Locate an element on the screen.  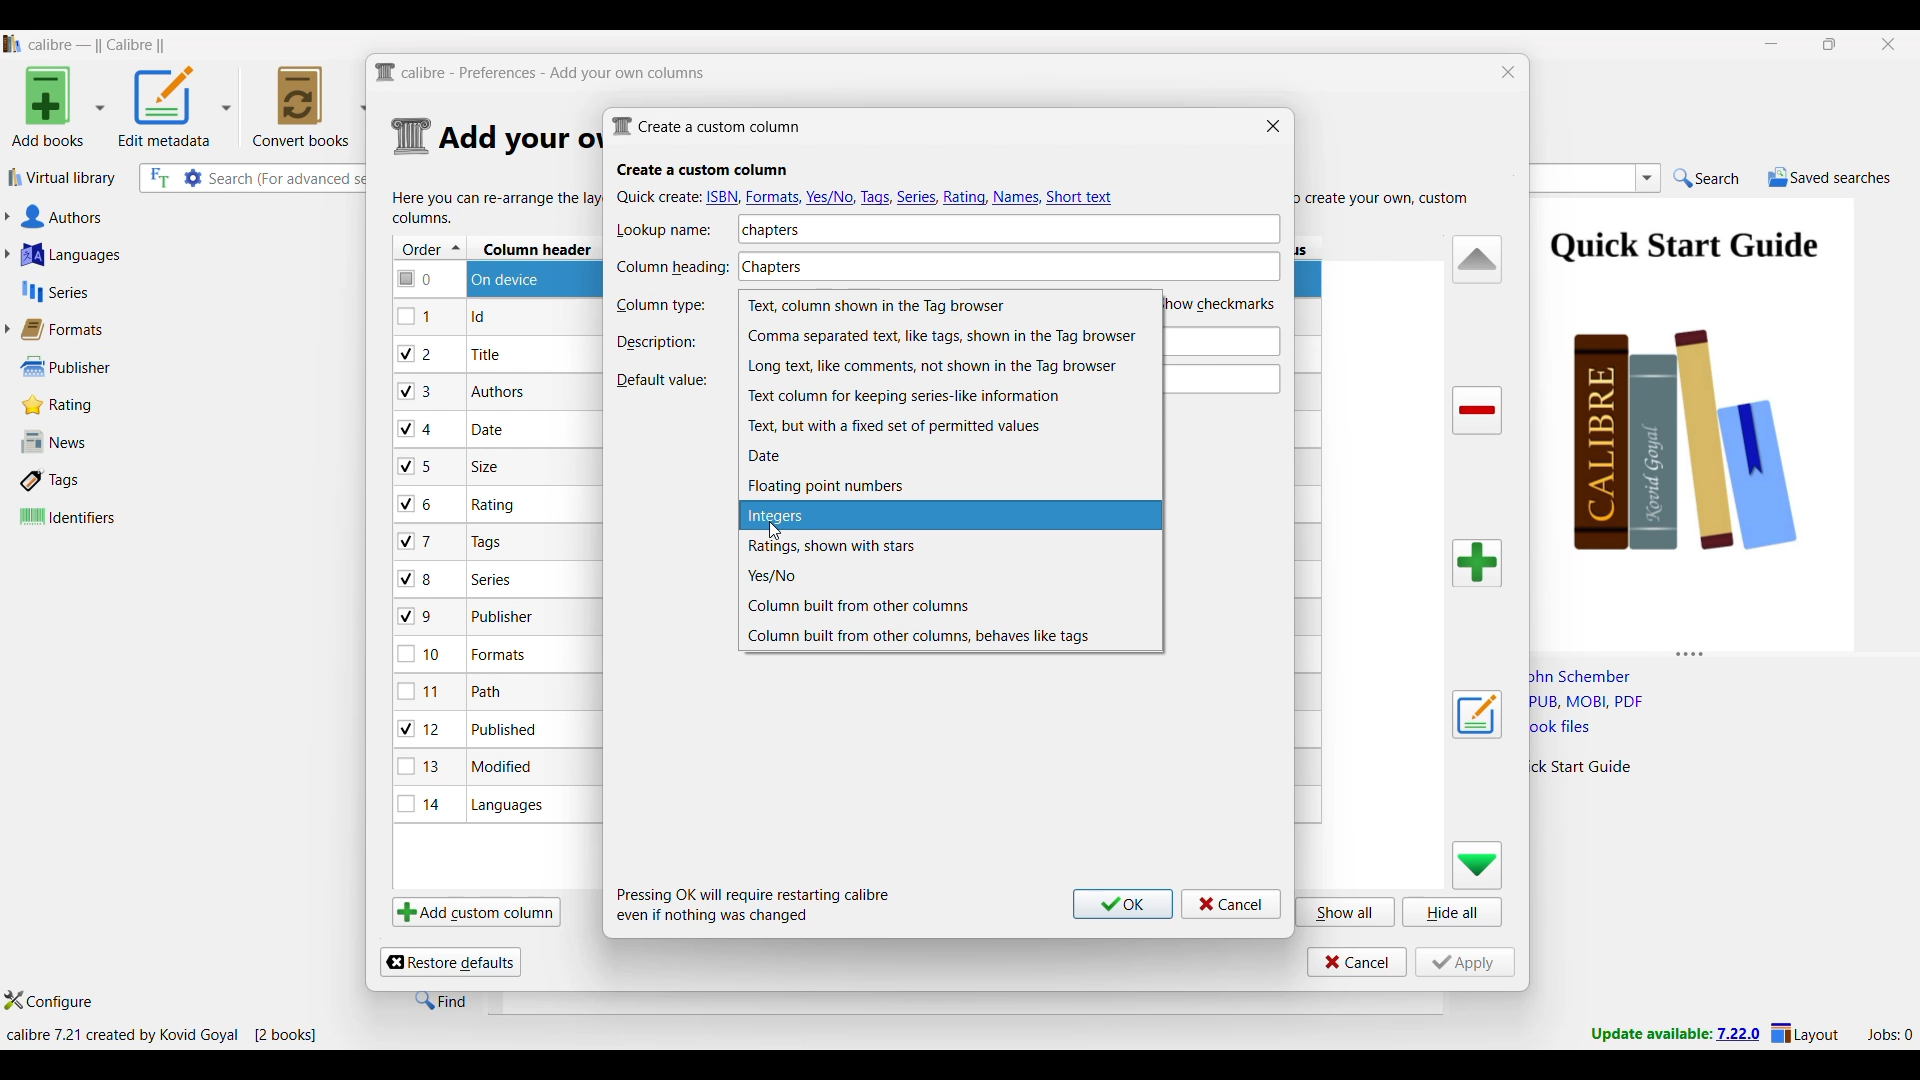
Indicates description text box is located at coordinates (657, 342).